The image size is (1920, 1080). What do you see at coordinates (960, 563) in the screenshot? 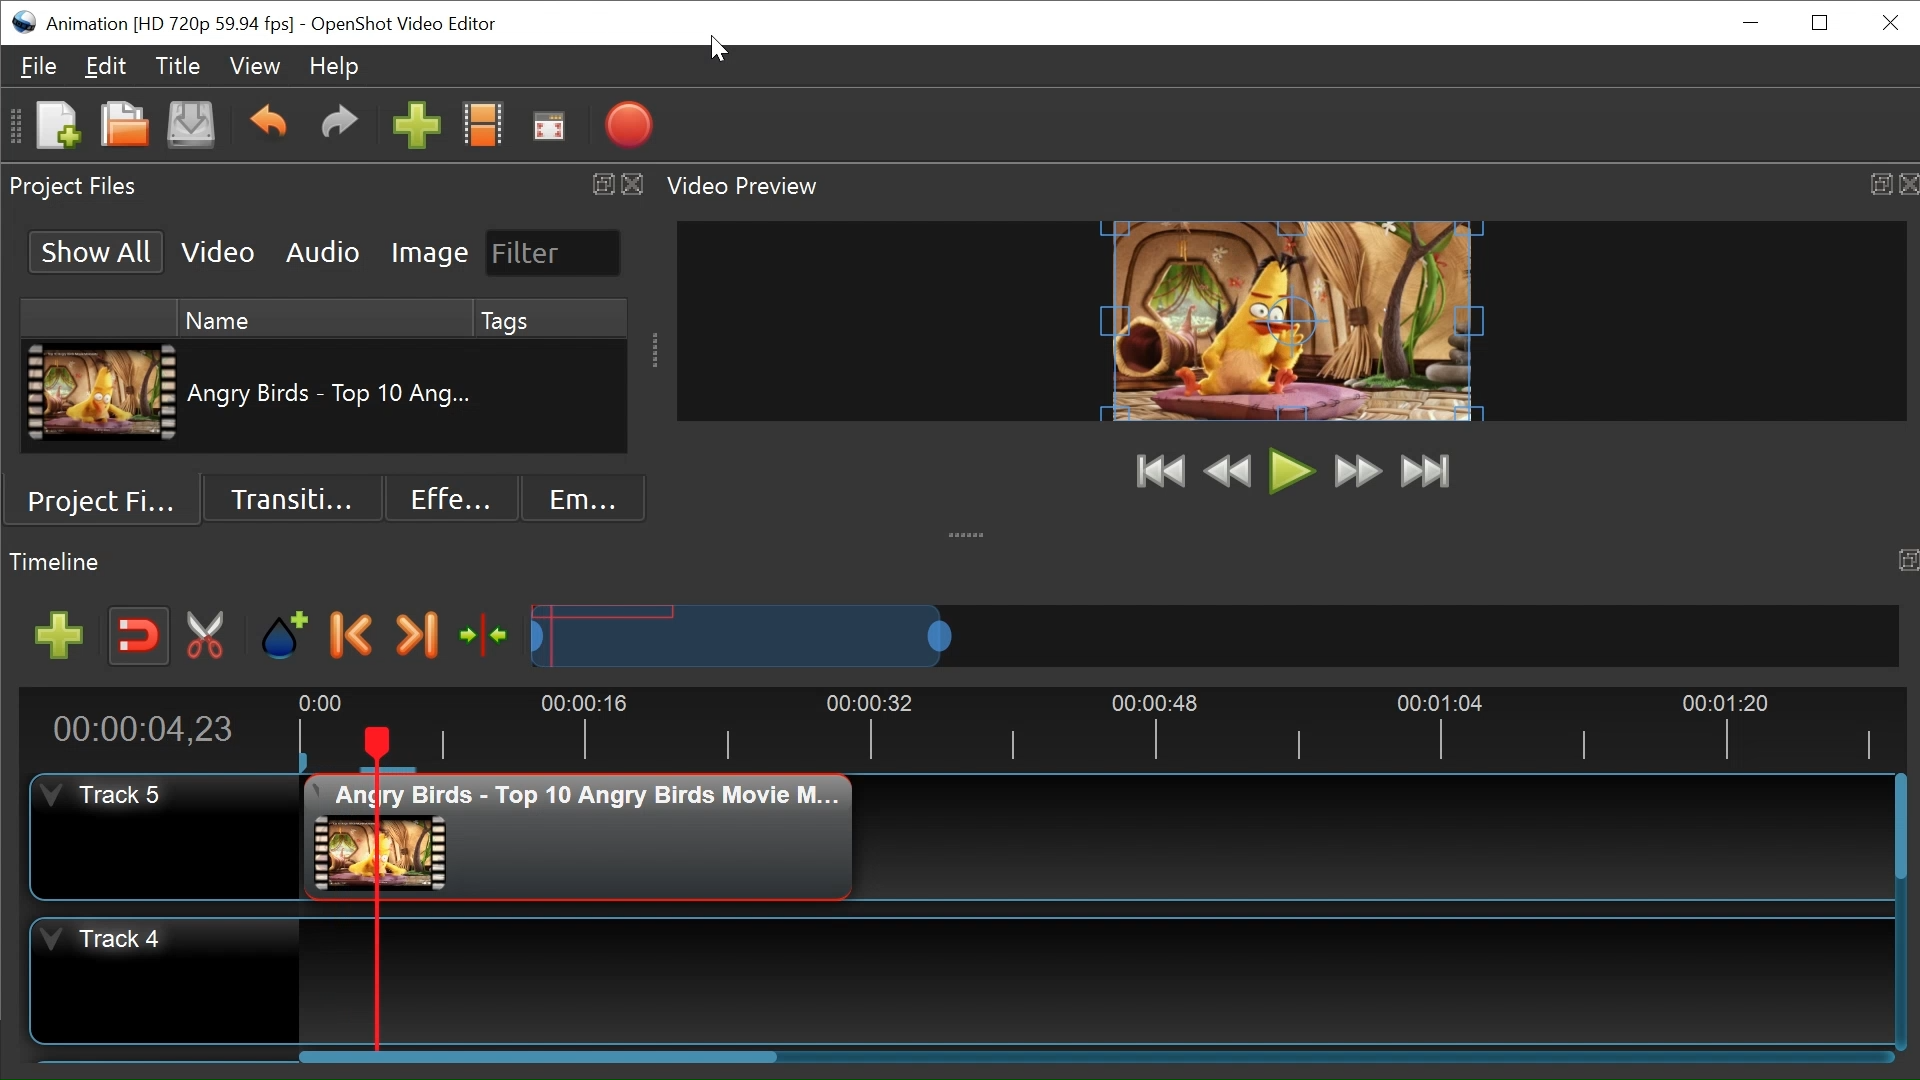
I see `Timeline Panel` at bounding box center [960, 563].